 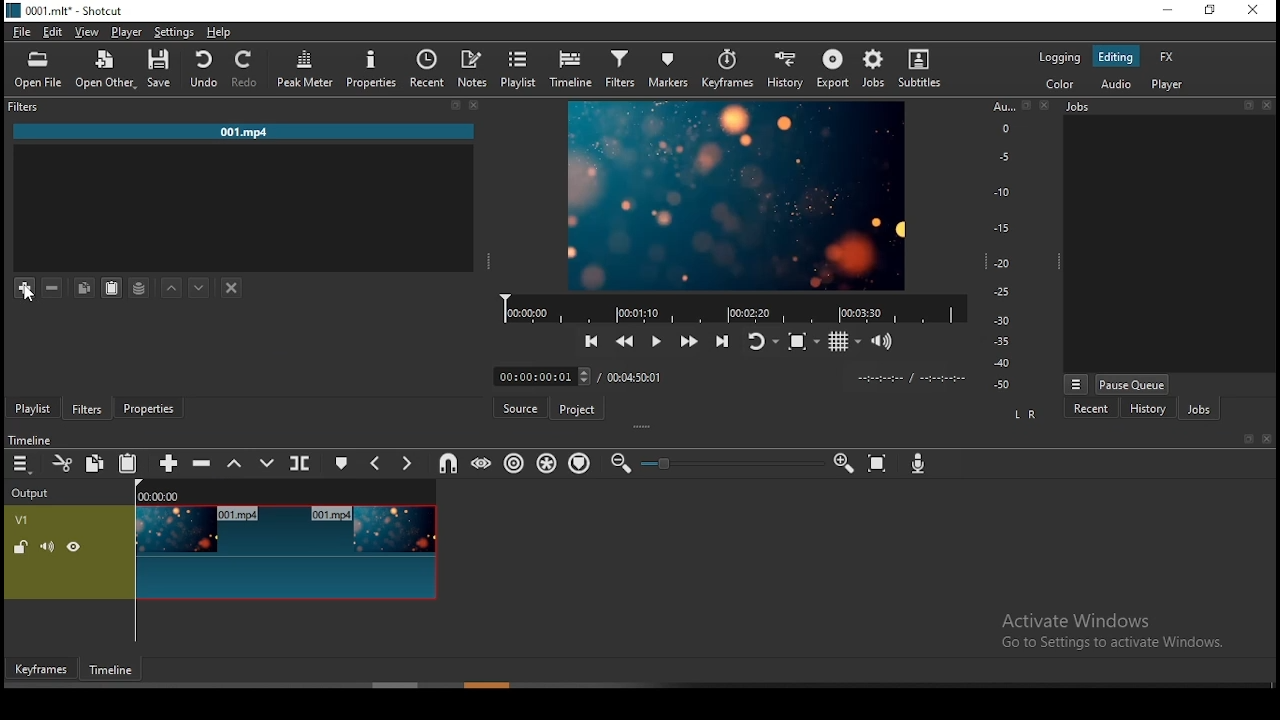 What do you see at coordinates (203, 70) in the screenshot?
I see `undo` at bounding box center [203, 70].